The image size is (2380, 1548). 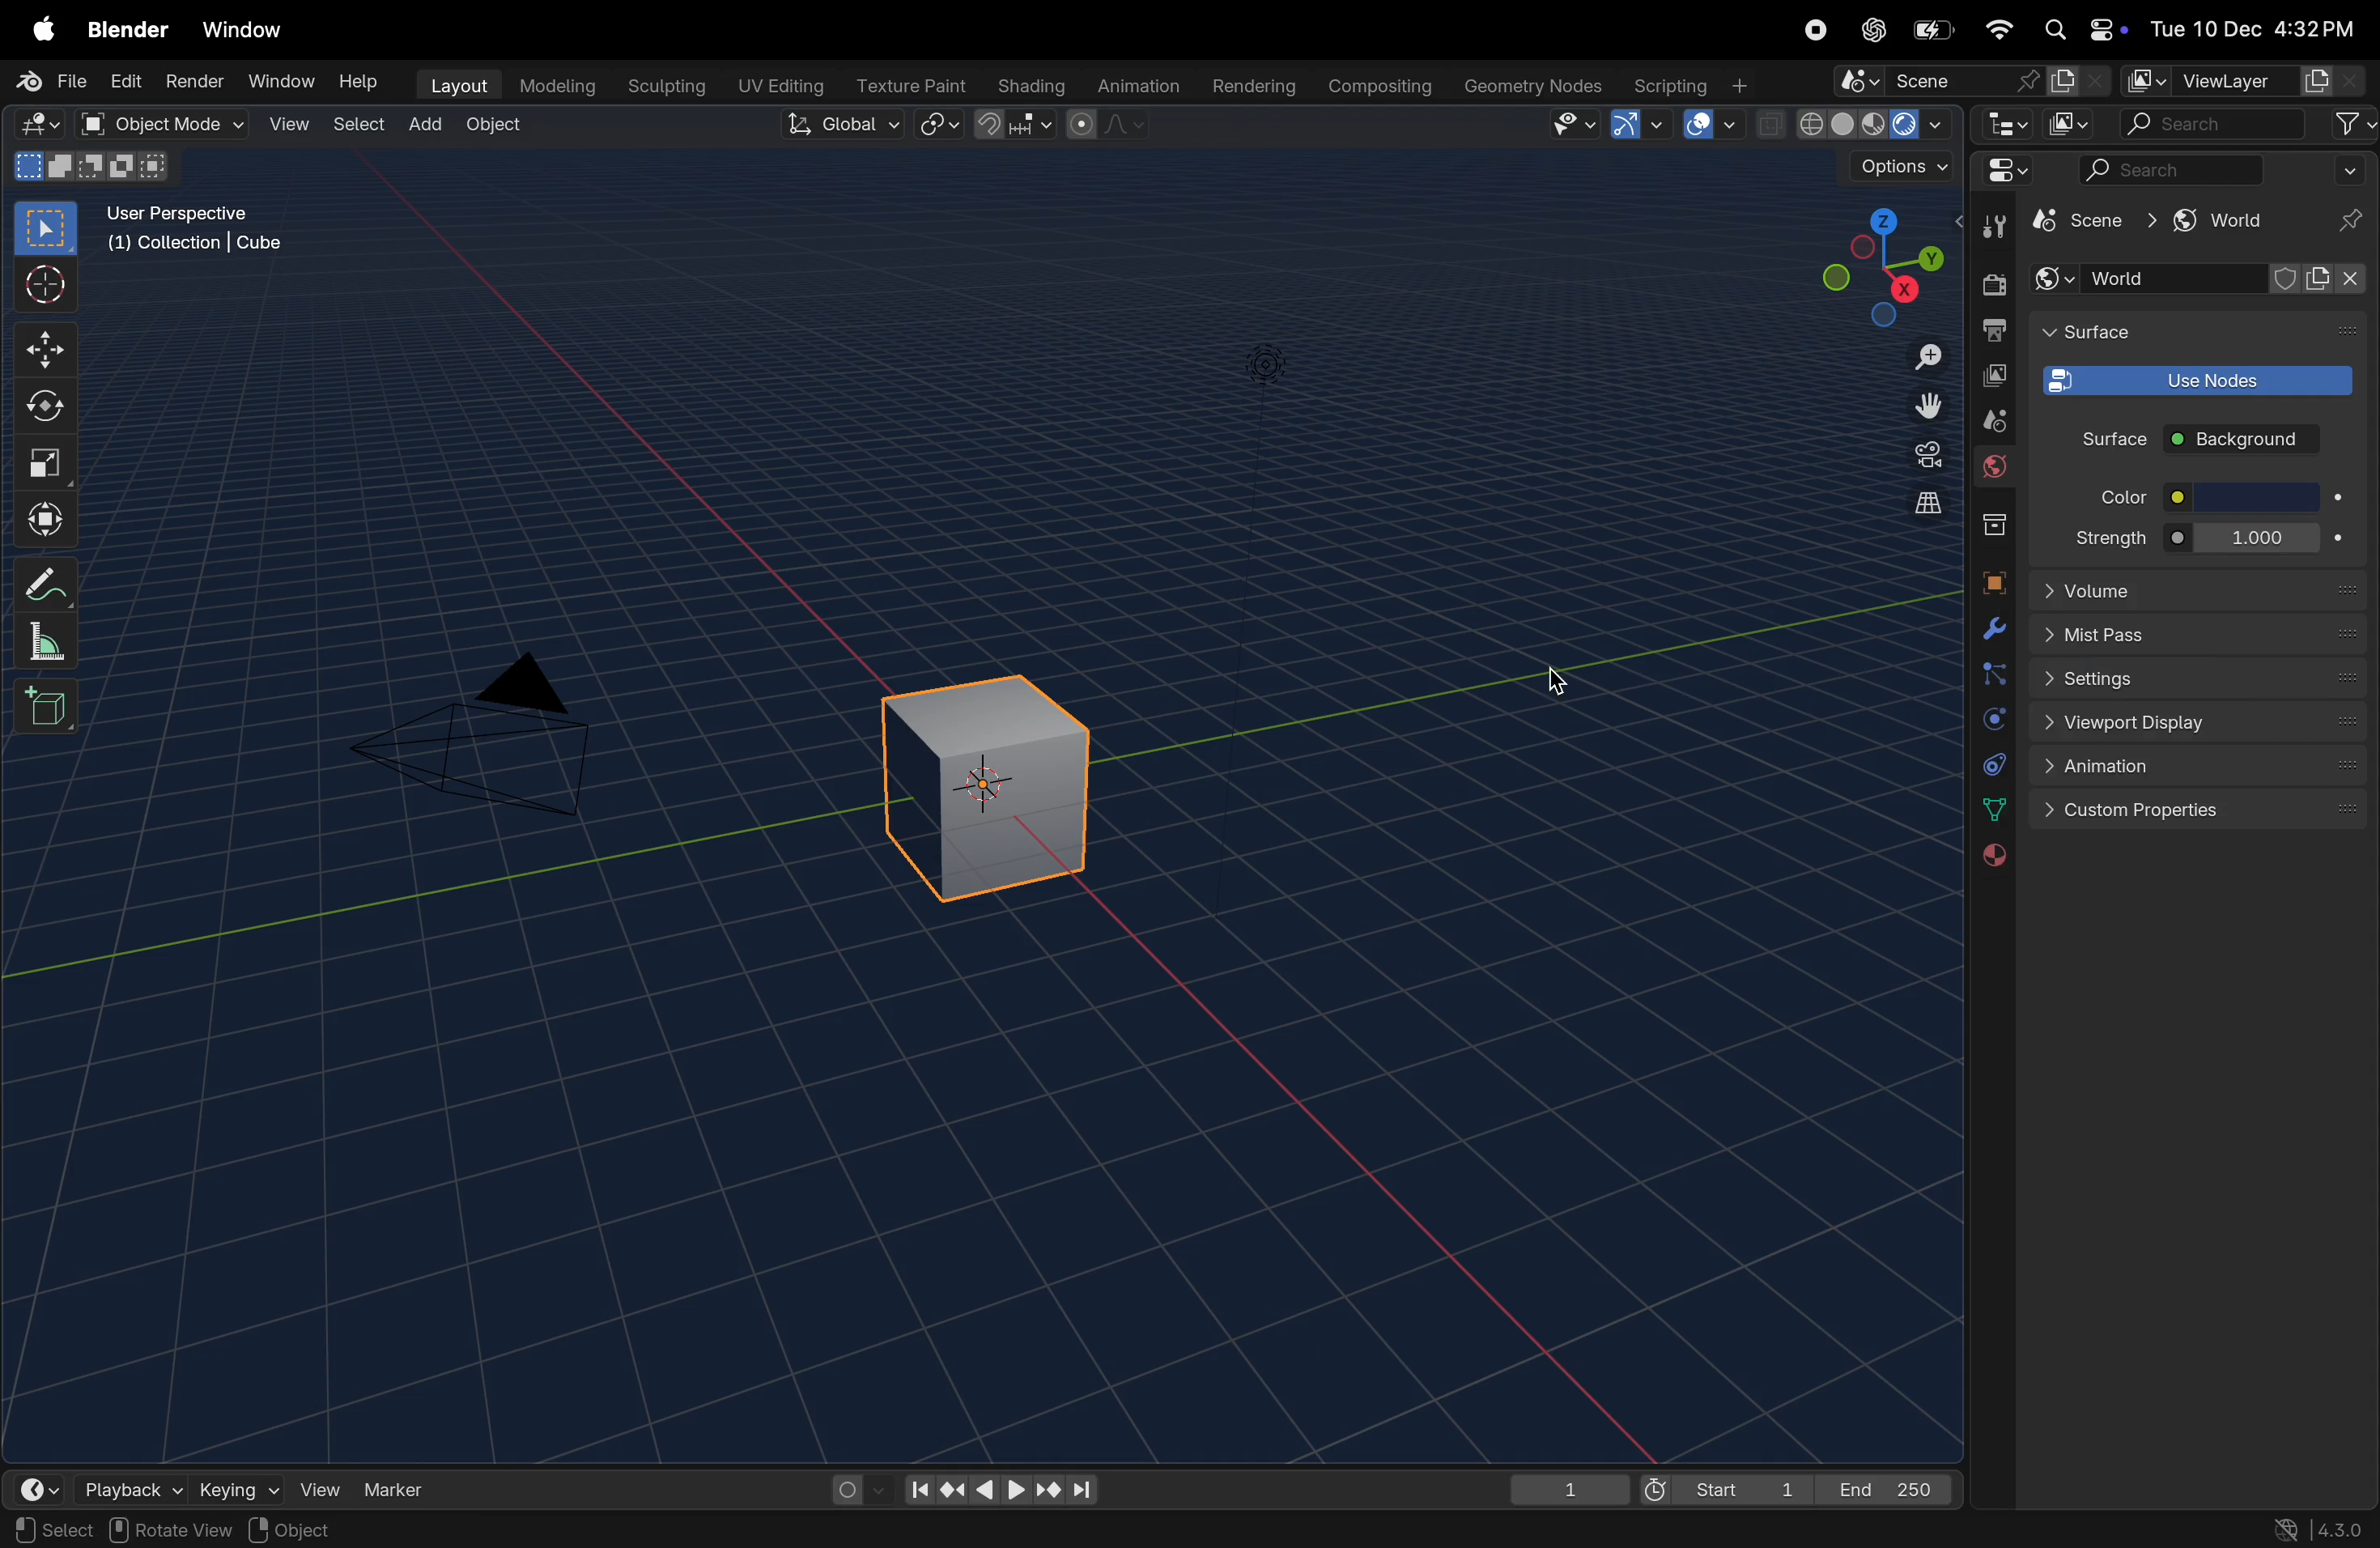 I want to click on editor type, so click(x=44, y=125).